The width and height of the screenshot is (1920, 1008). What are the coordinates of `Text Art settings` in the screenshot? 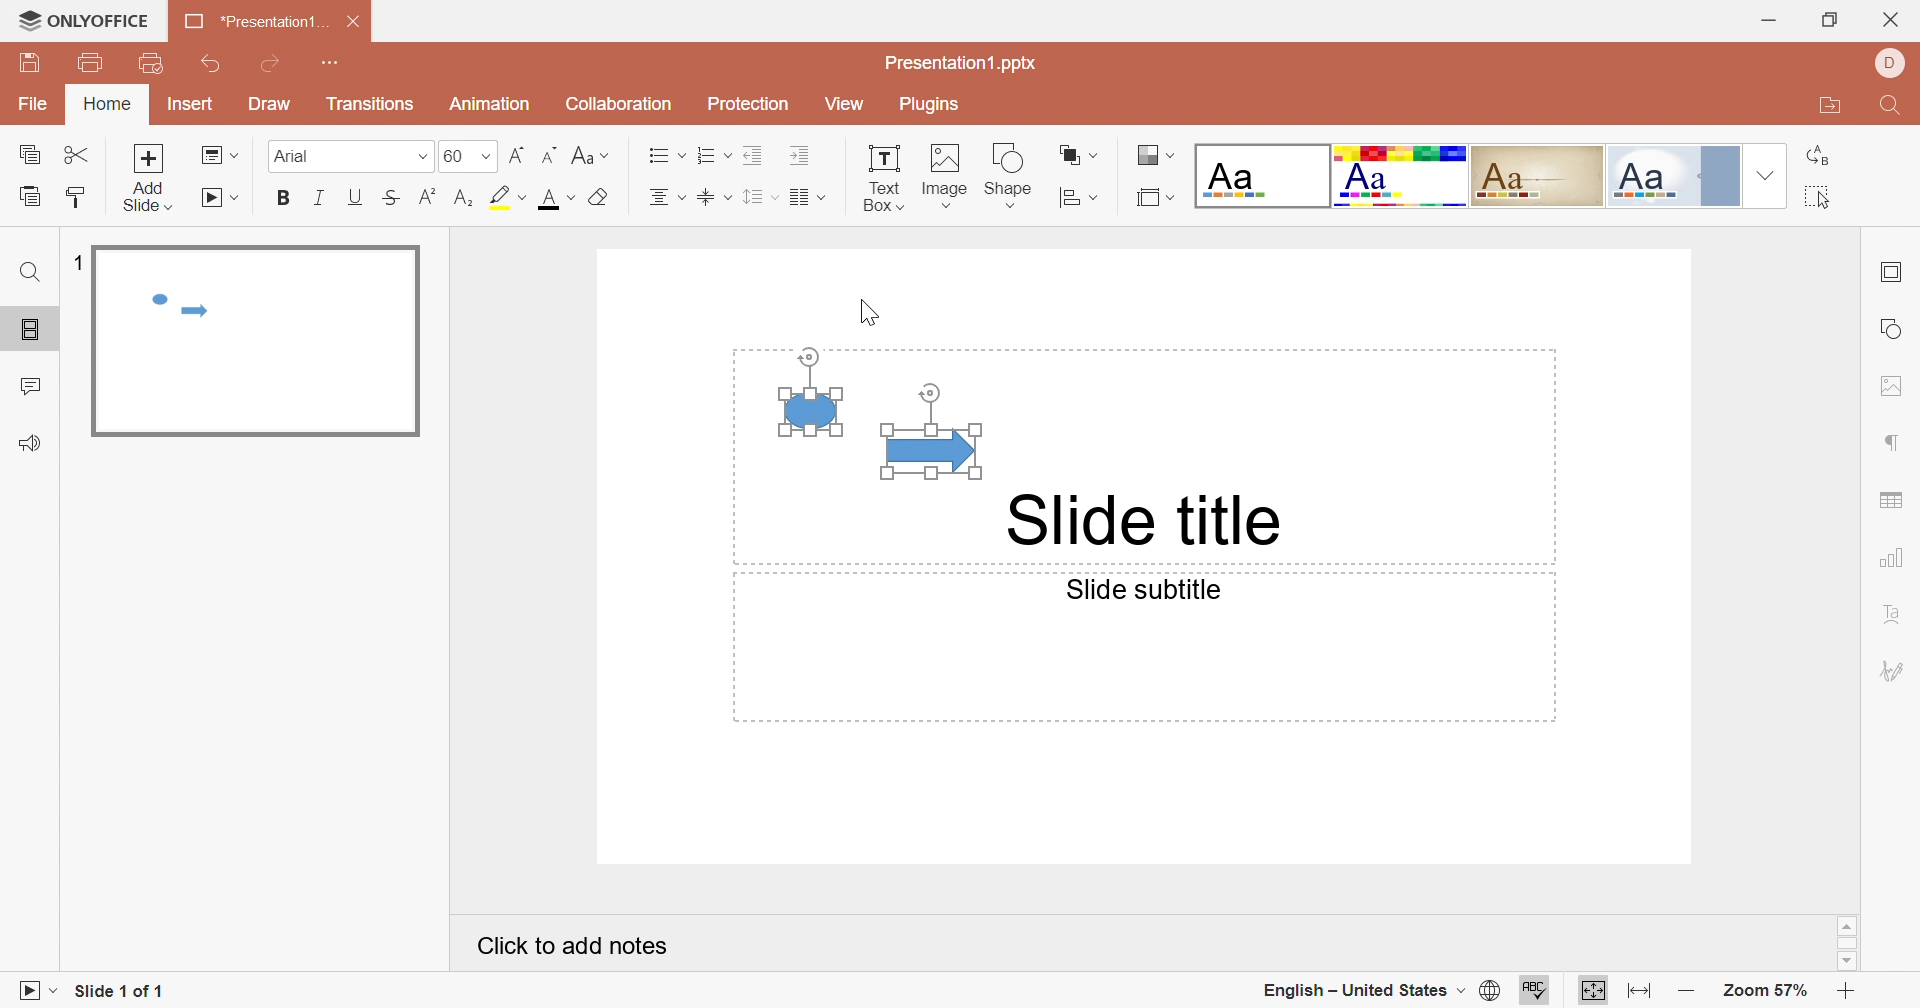 It's located at (1892, 611).